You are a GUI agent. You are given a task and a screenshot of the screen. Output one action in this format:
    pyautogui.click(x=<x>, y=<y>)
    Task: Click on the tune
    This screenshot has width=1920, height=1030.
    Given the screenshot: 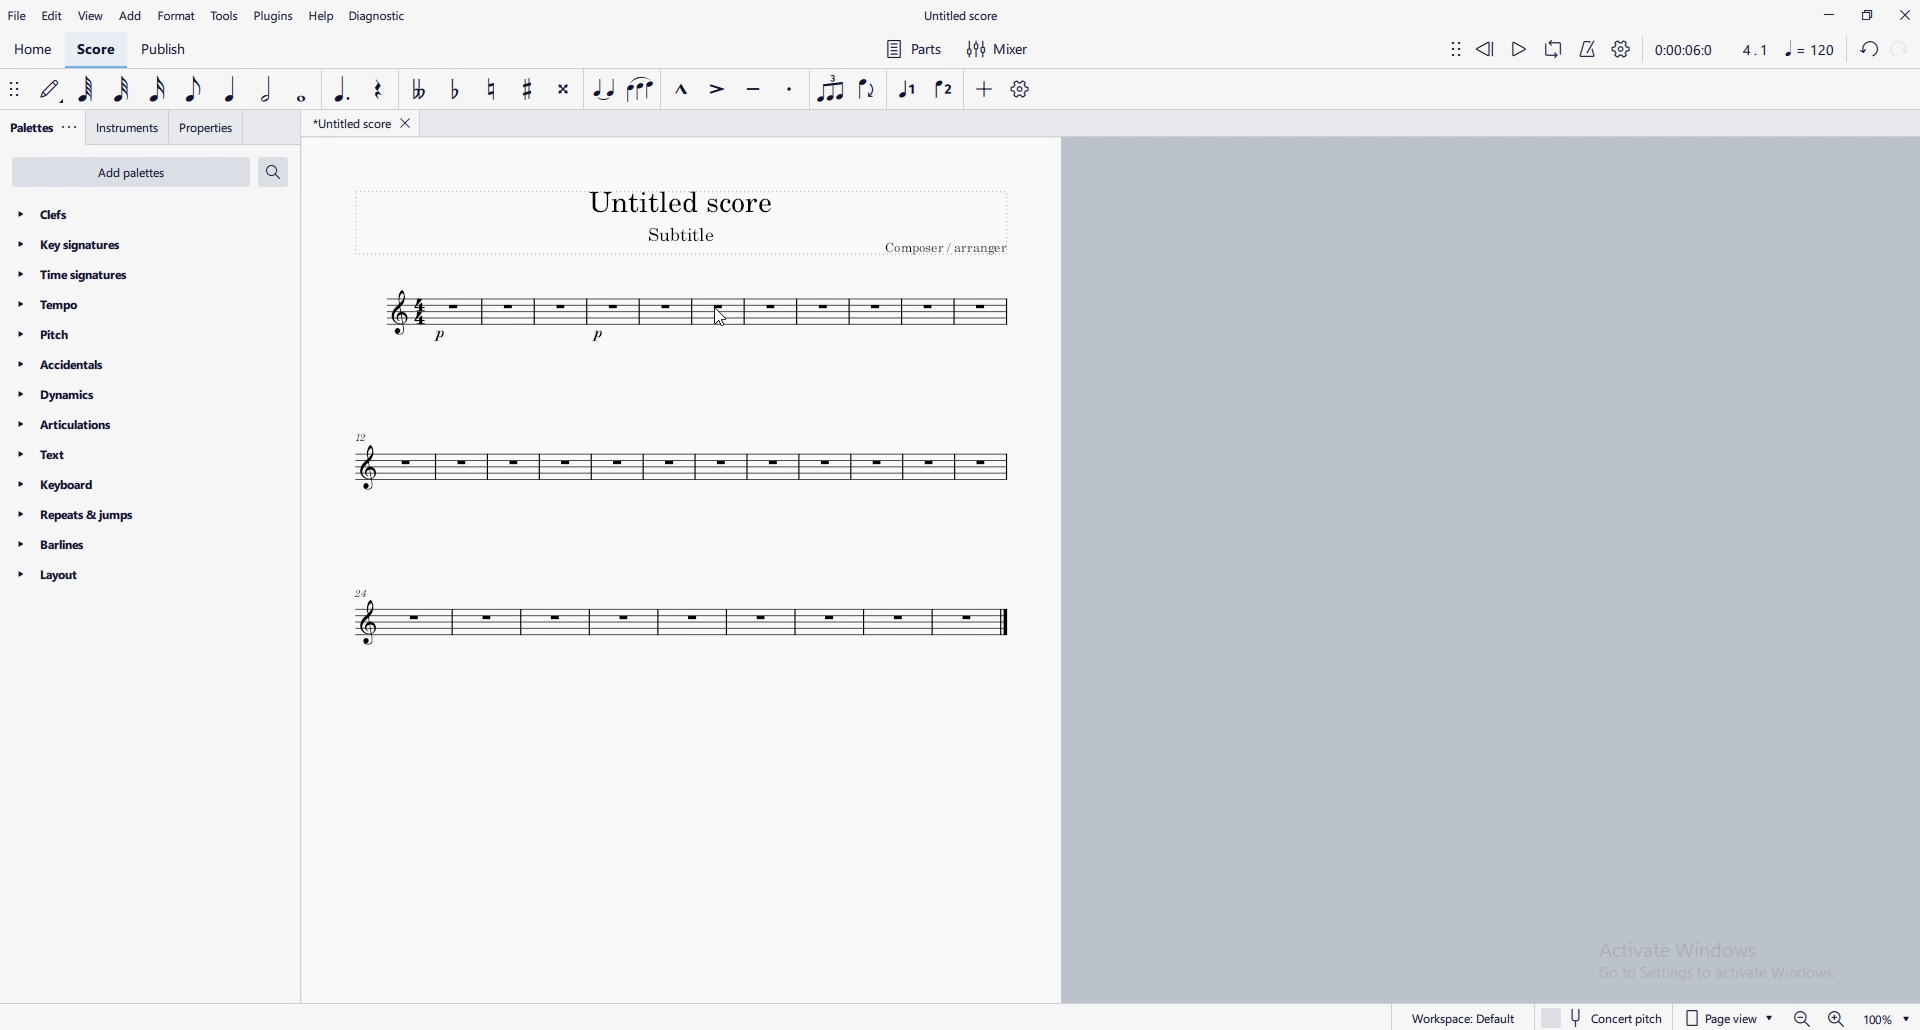 What is the action you would take?
    pyautogui.click(x=685, y=464)
    